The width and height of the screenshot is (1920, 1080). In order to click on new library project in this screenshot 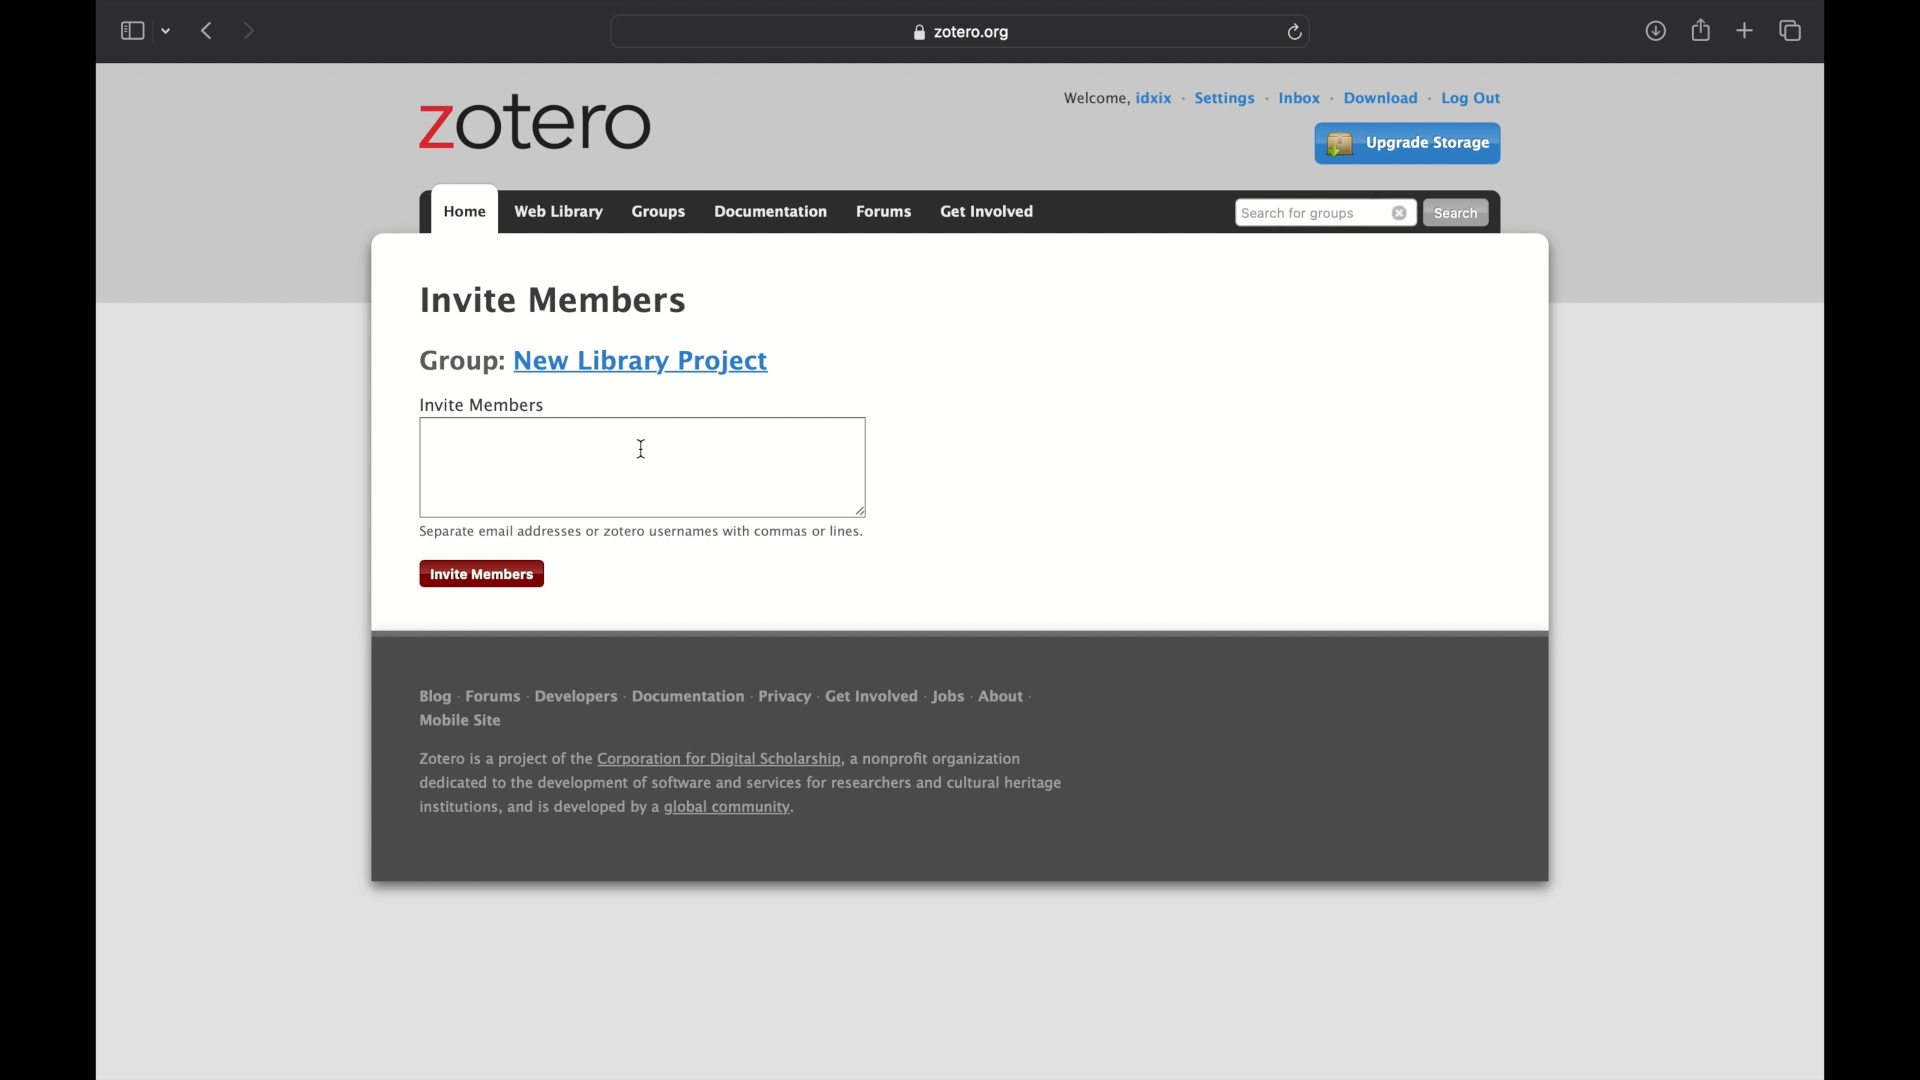, I will do `click(643, 361)`.